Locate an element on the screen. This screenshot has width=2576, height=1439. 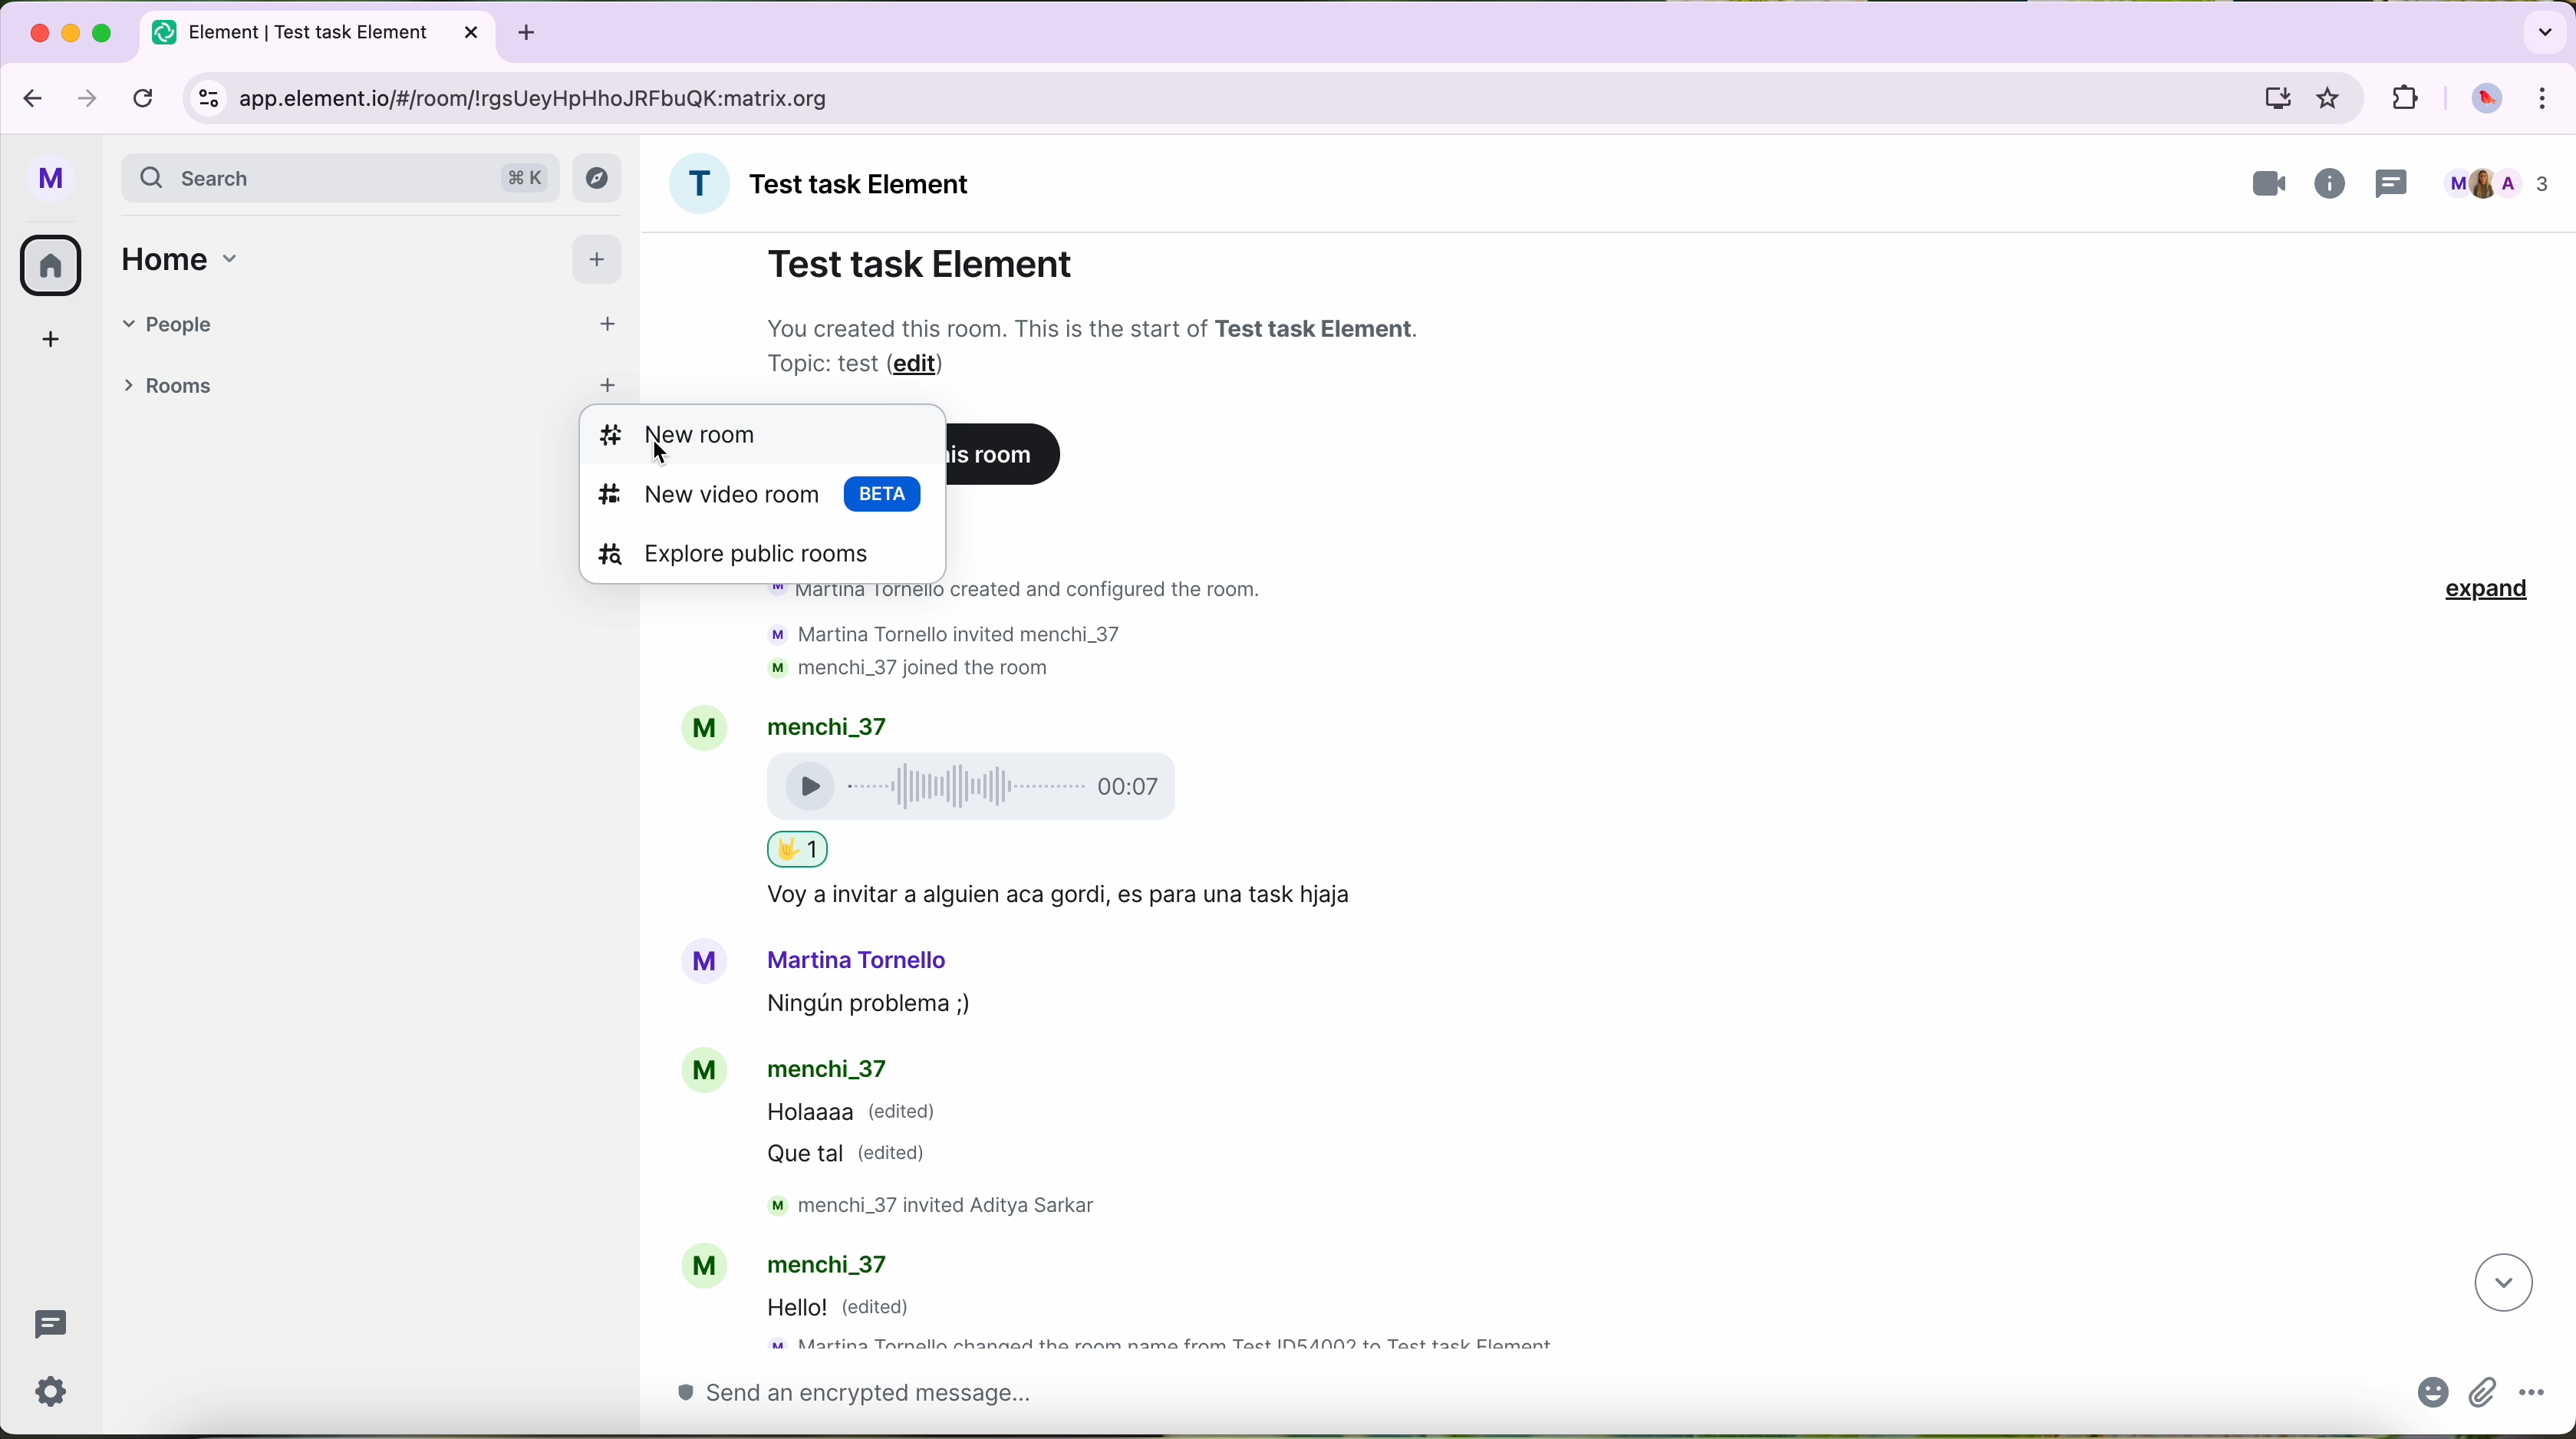
emojis is located at coordinates (2428, 1398).